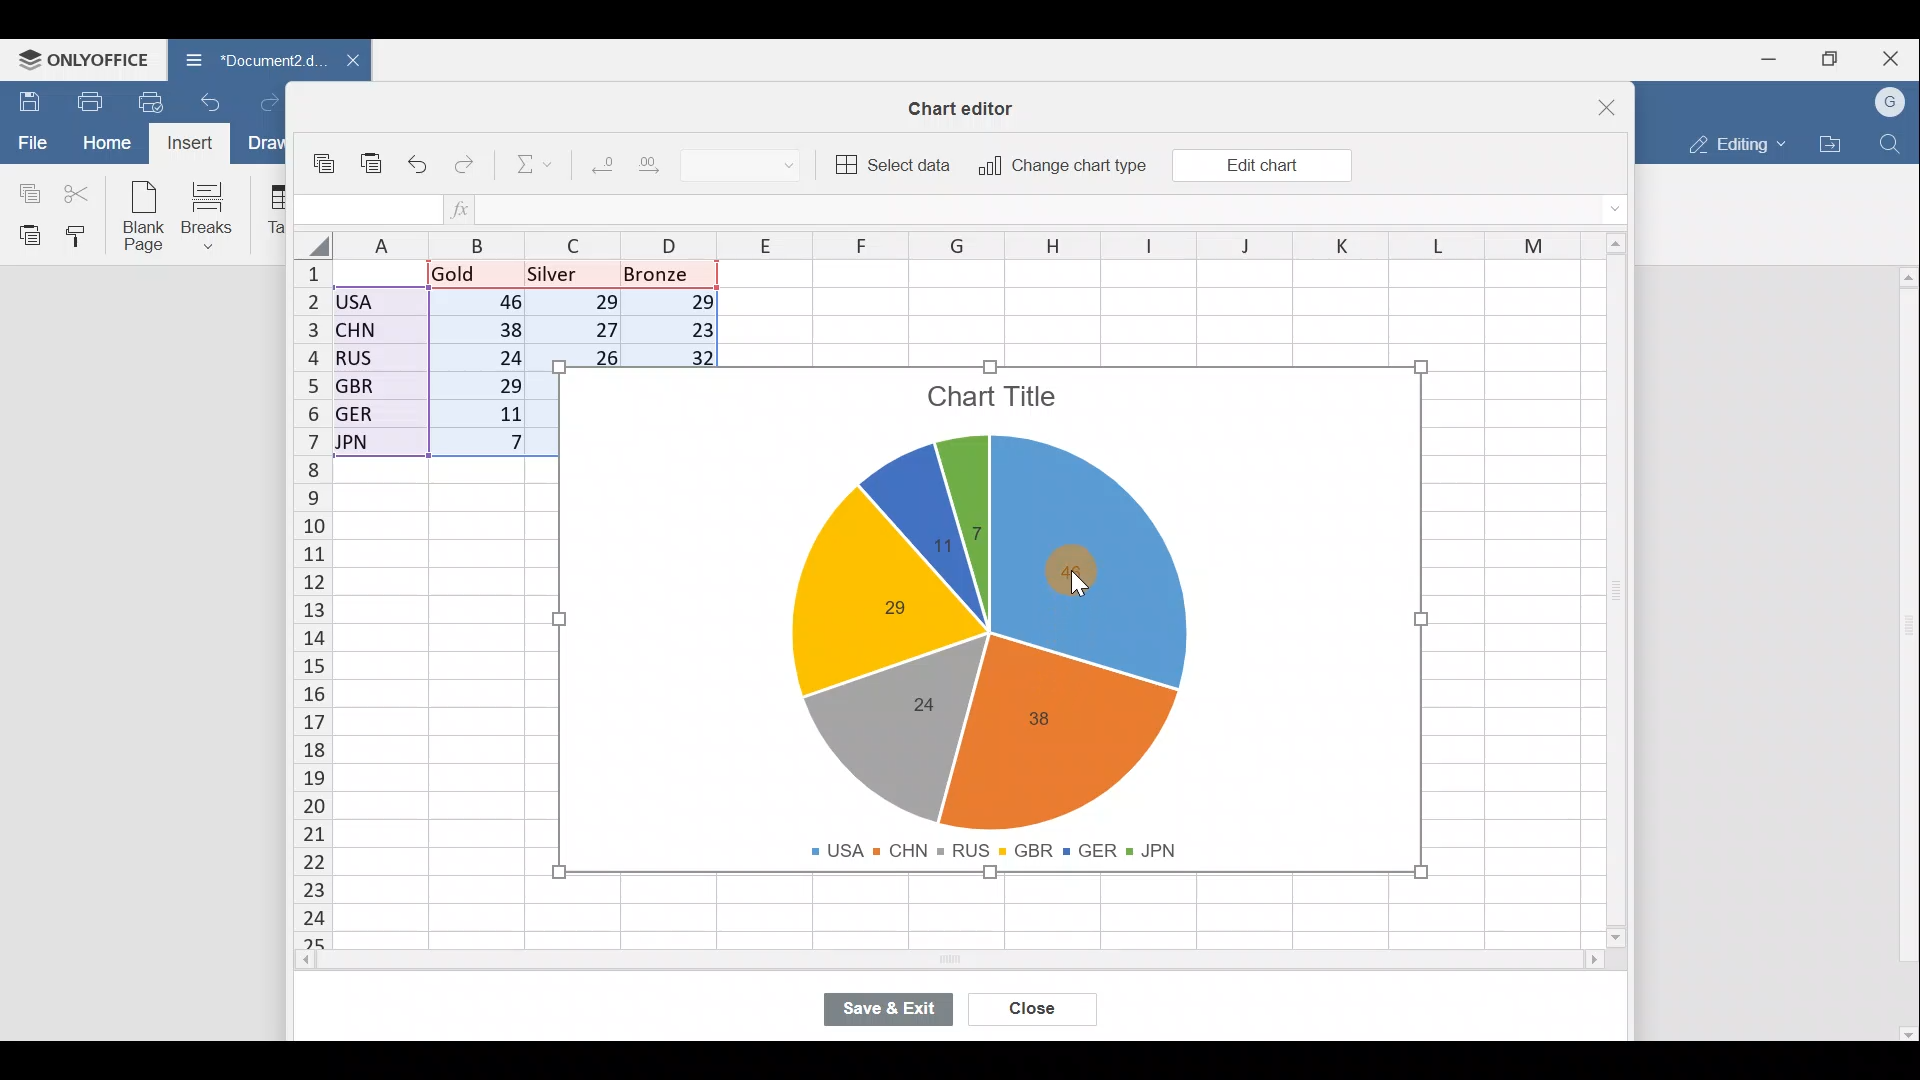  I want to click on Decrease decimal, so click(601, 160).